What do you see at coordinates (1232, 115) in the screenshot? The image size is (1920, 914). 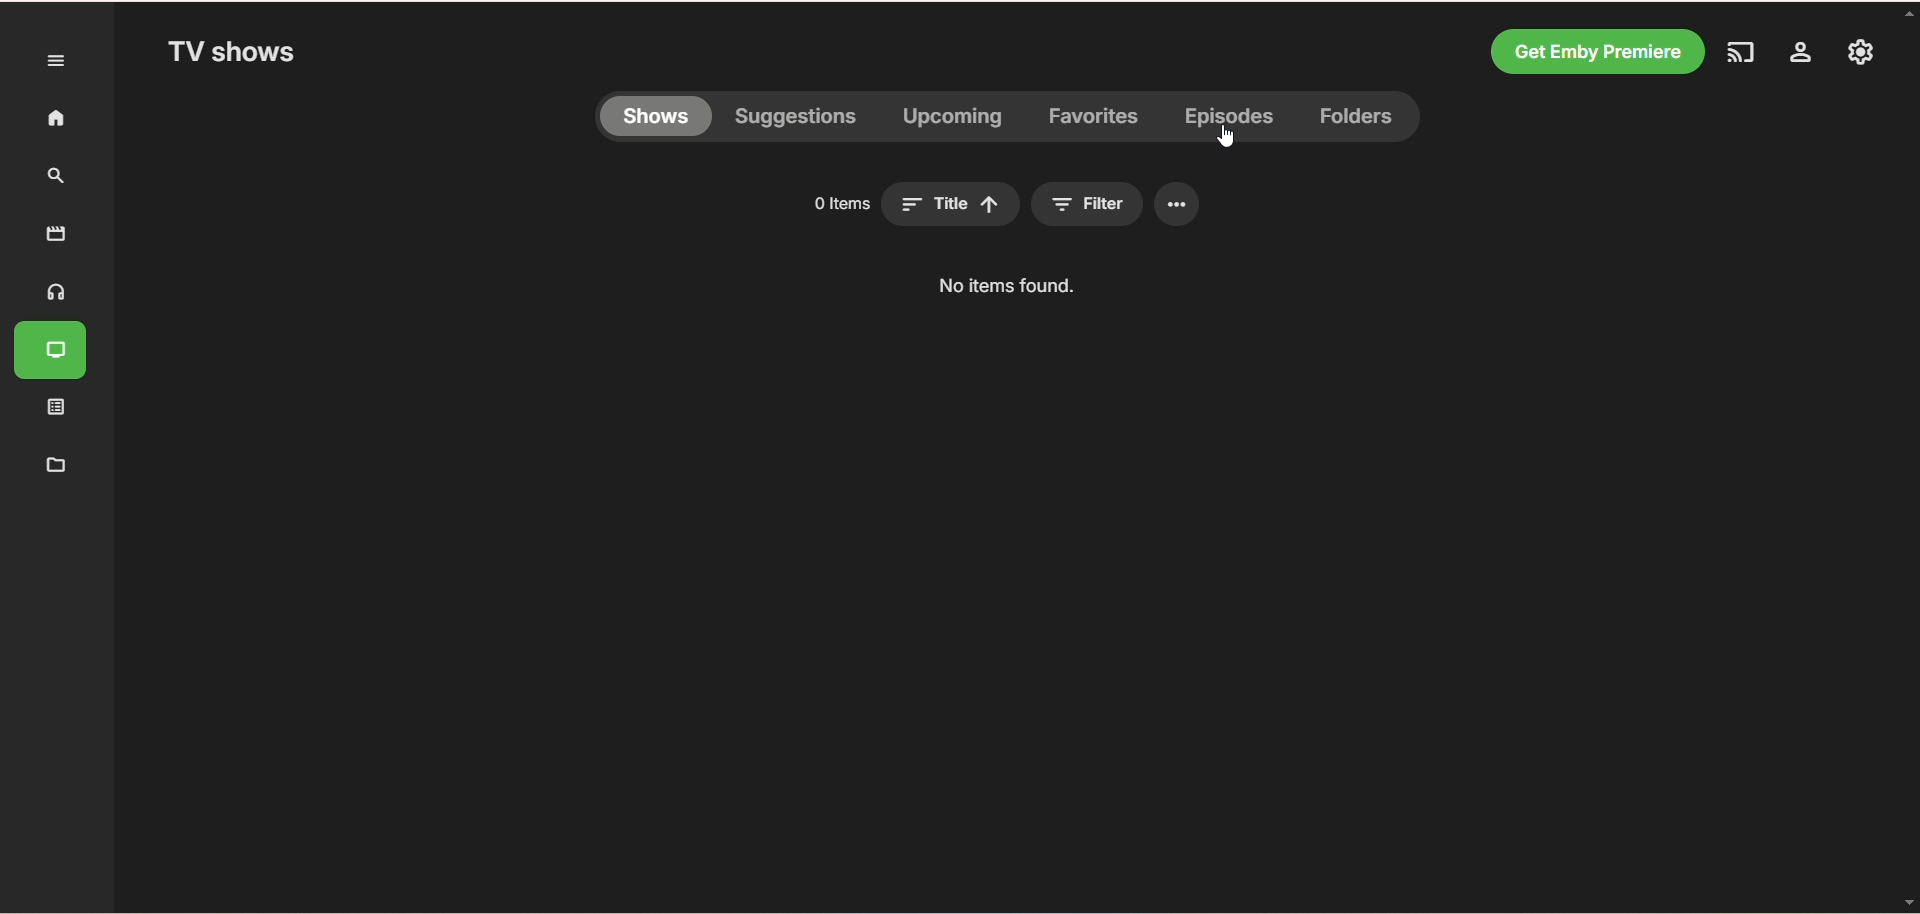 I see `episodes` at bounding box center [1232, 115].